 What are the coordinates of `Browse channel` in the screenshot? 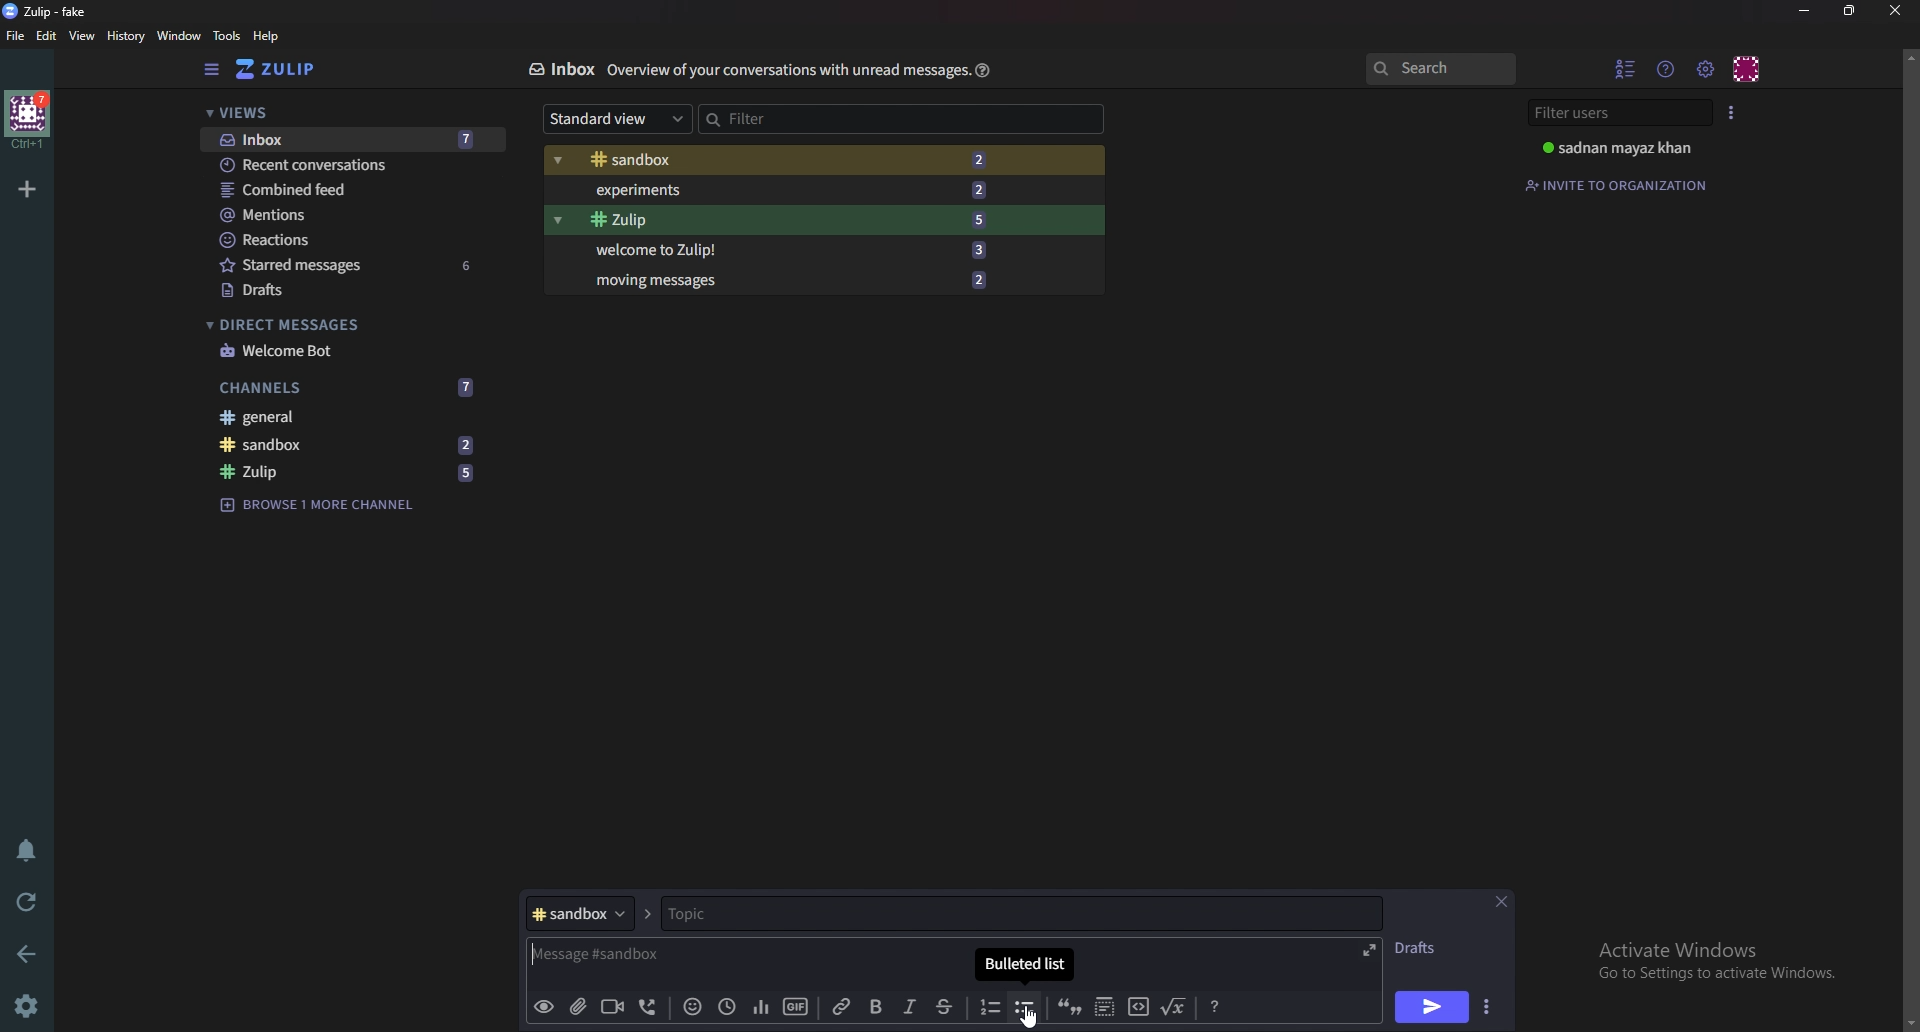 It's located at (318, 503).